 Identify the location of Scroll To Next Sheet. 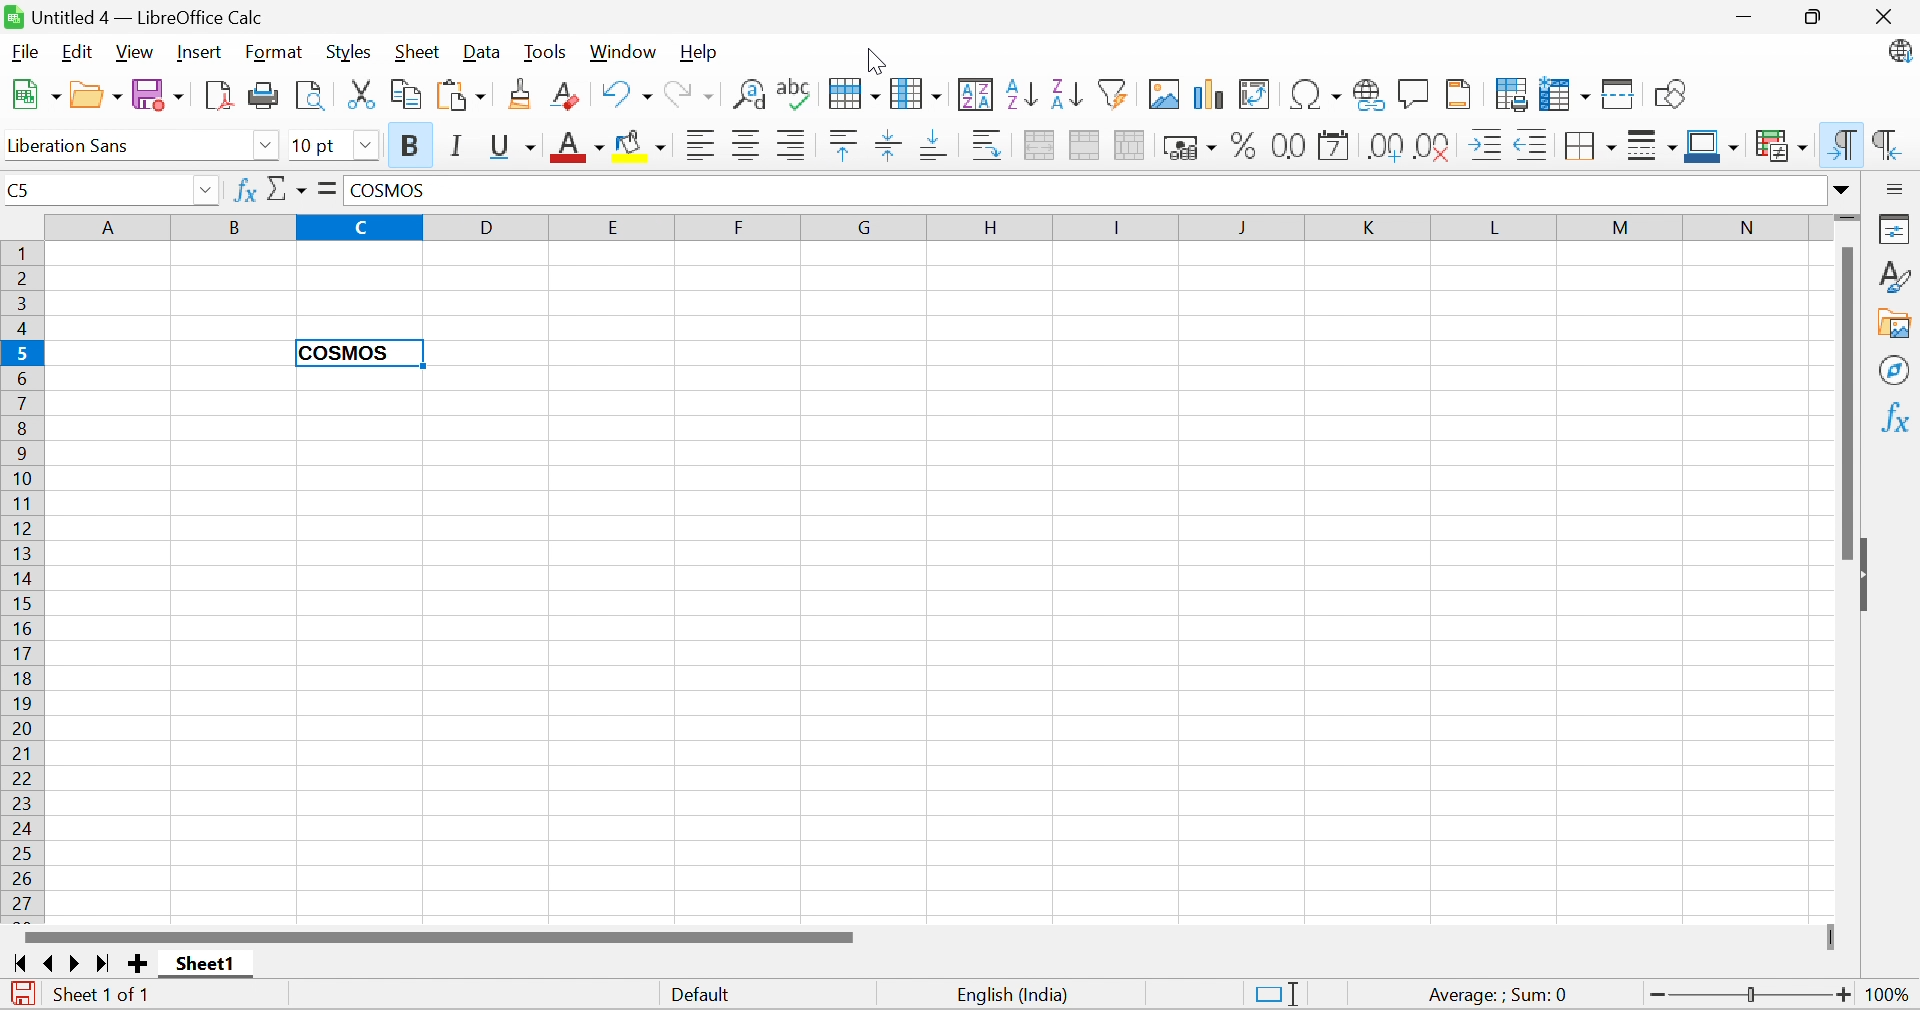
(77, 964).